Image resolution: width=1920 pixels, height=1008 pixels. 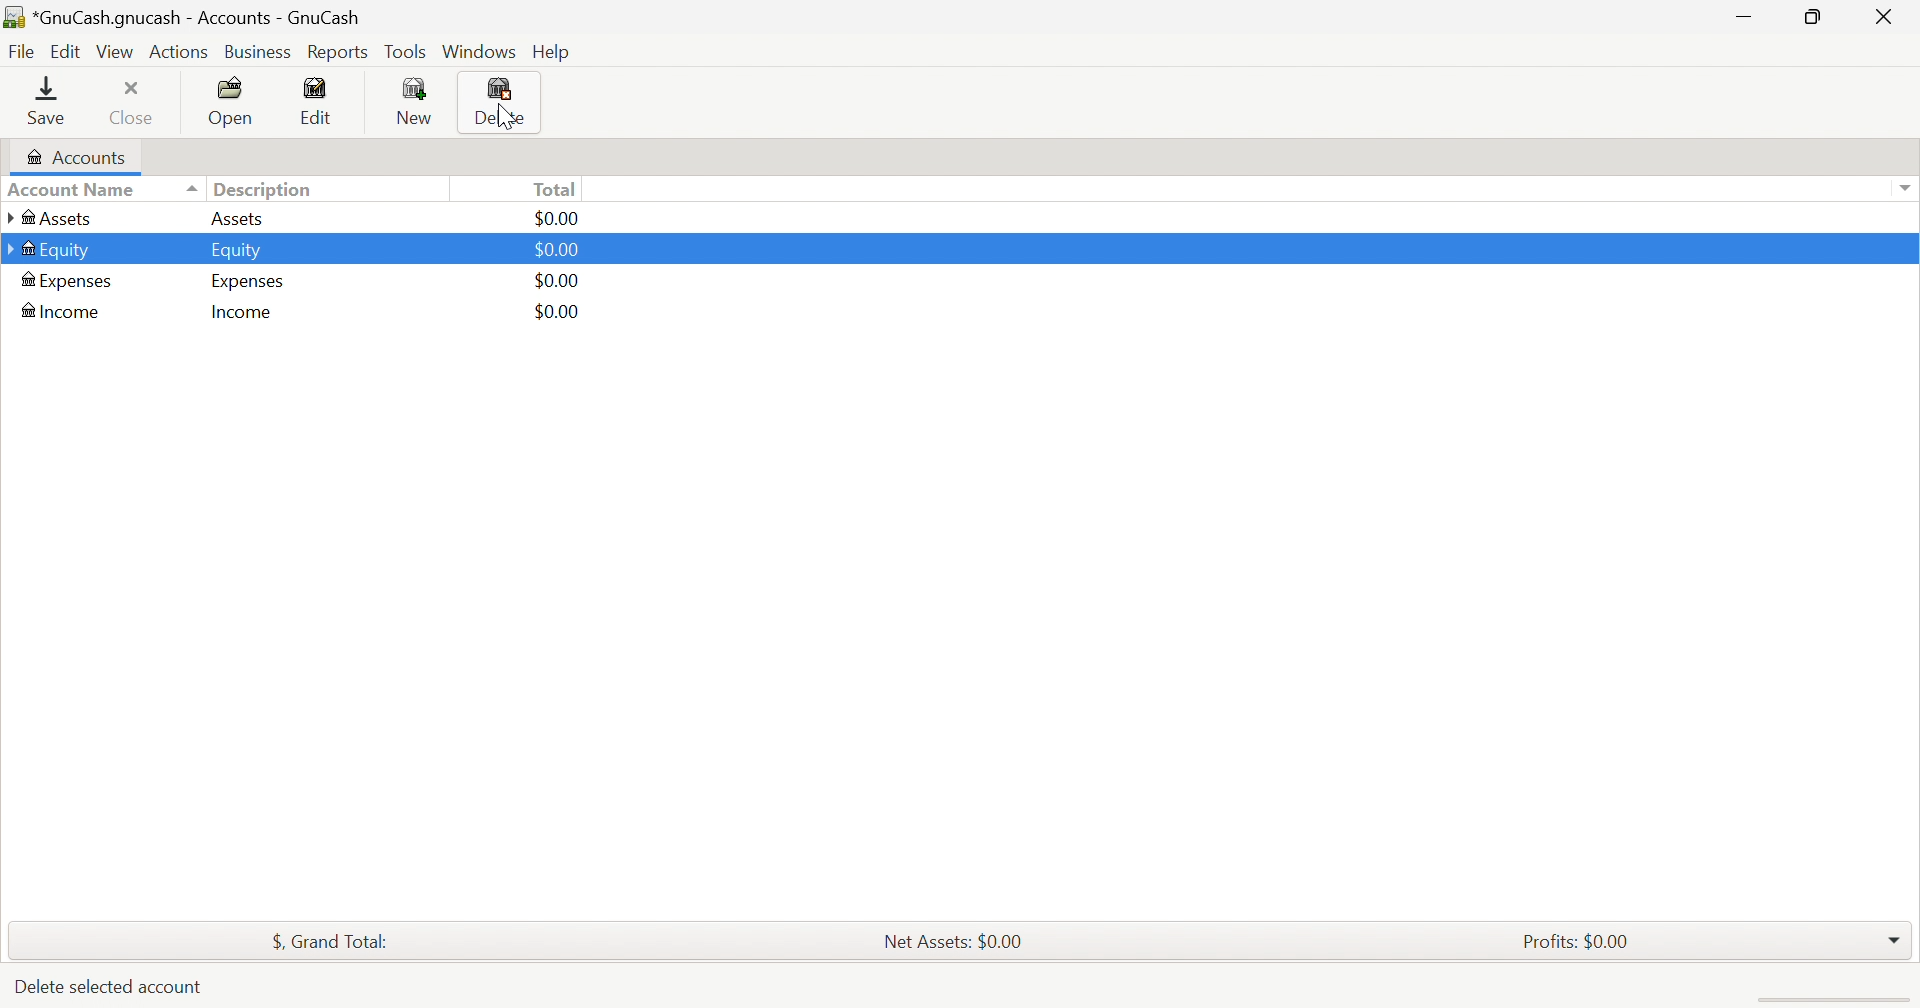 I want to click on Save, so click(x=46, y=100).